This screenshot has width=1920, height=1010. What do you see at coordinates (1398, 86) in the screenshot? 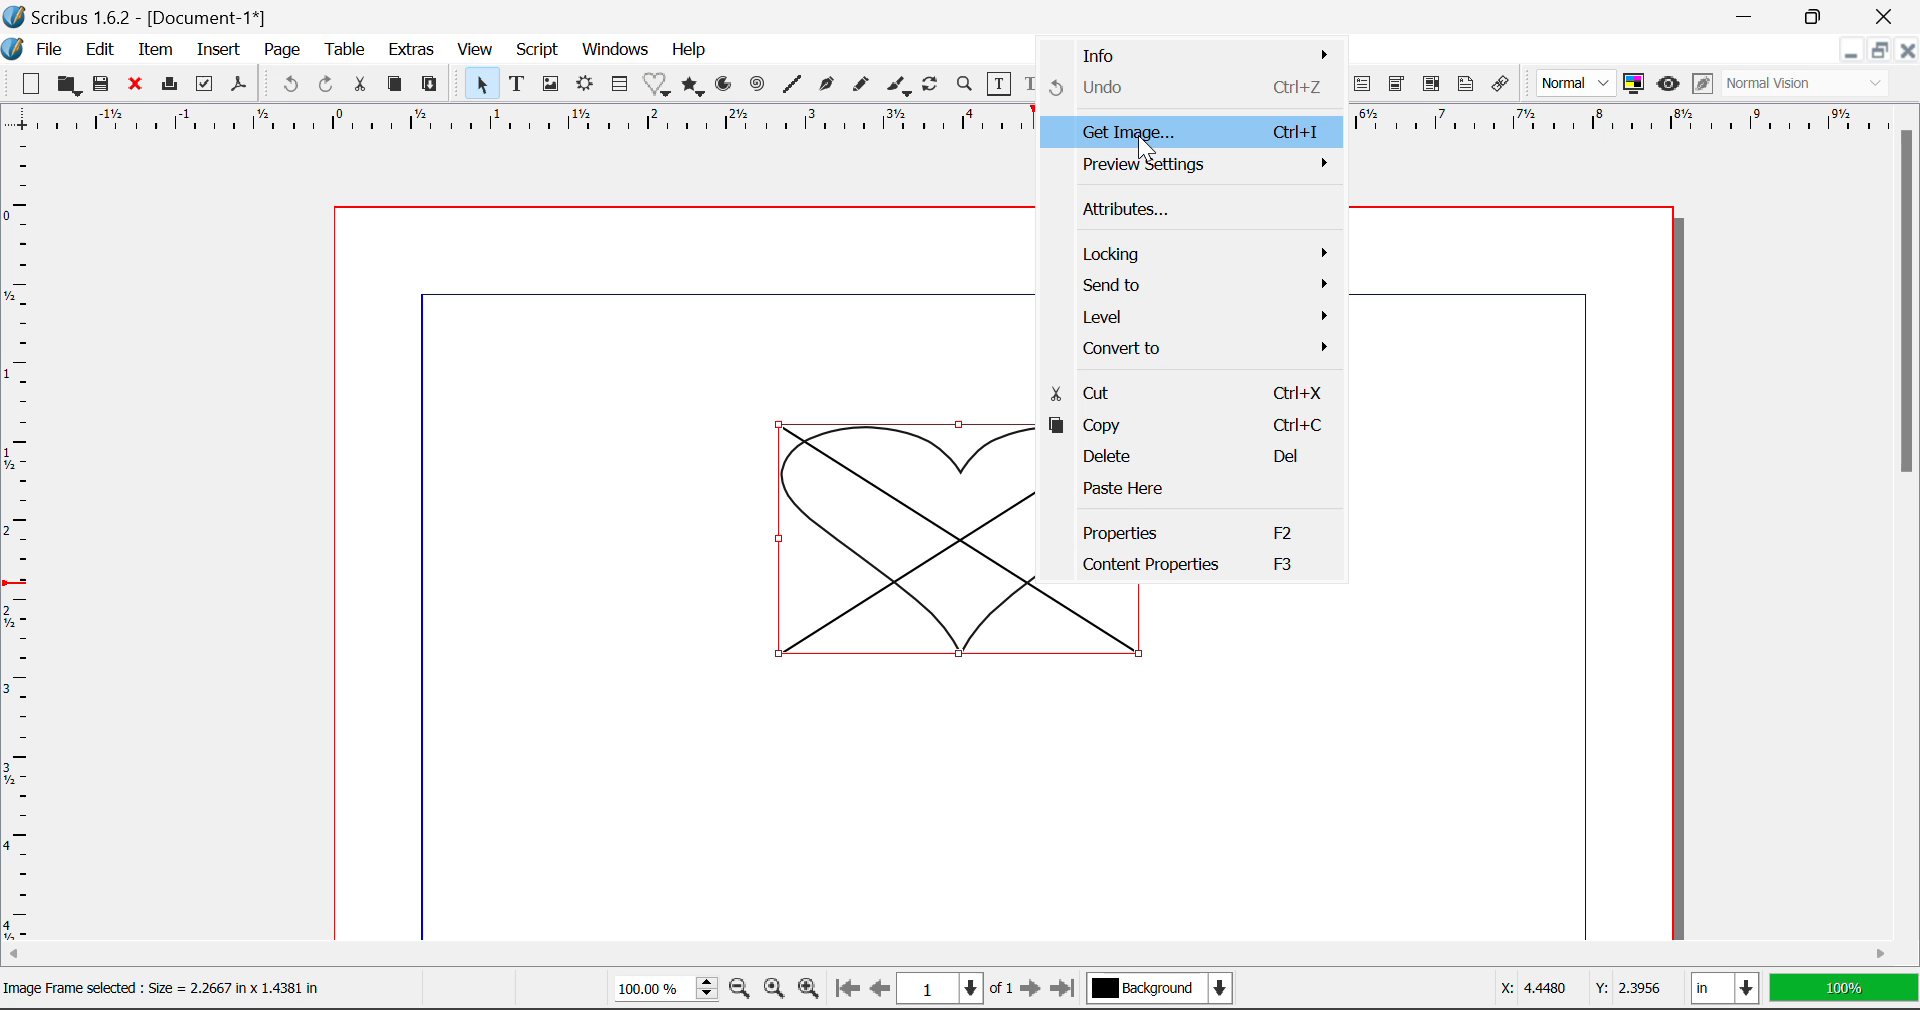
I see `Pdf Combobox` at bounding box center [1398, 86].